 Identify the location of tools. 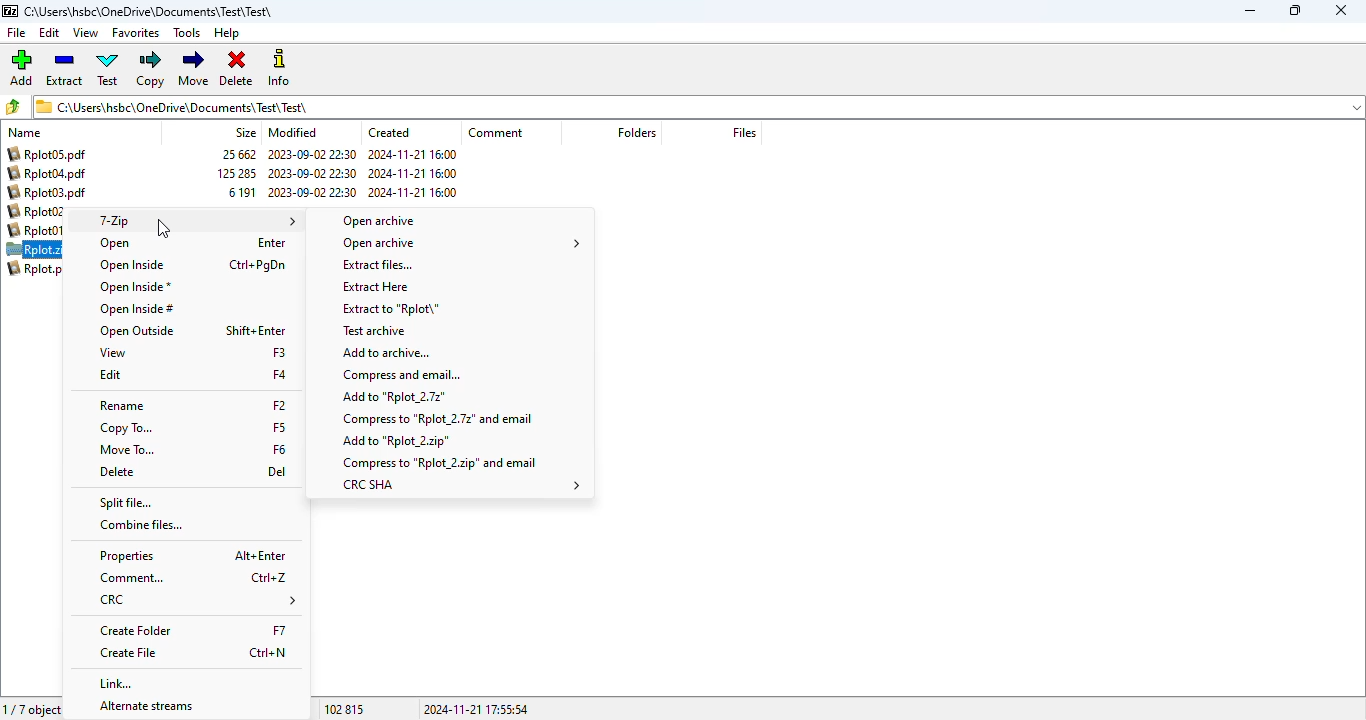
(186, 33).